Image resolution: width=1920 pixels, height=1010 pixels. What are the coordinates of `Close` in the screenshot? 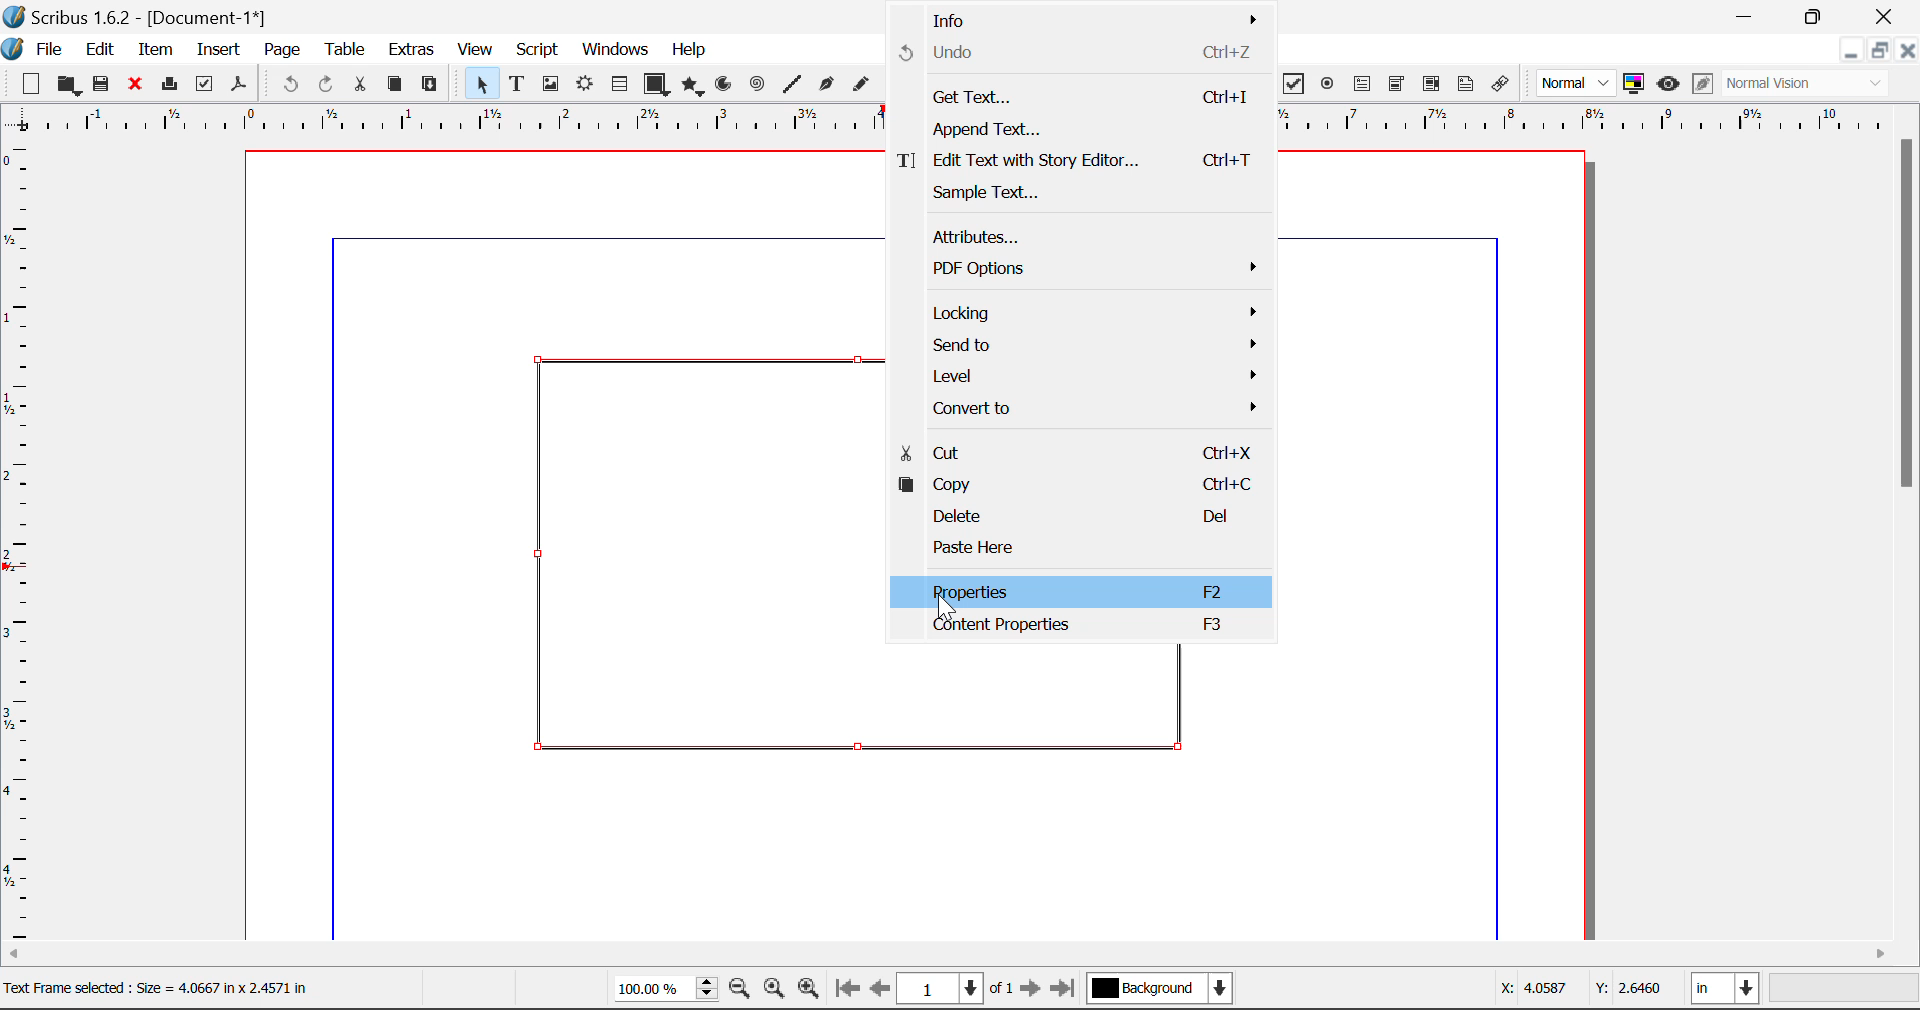 It's located at (1886, 16).